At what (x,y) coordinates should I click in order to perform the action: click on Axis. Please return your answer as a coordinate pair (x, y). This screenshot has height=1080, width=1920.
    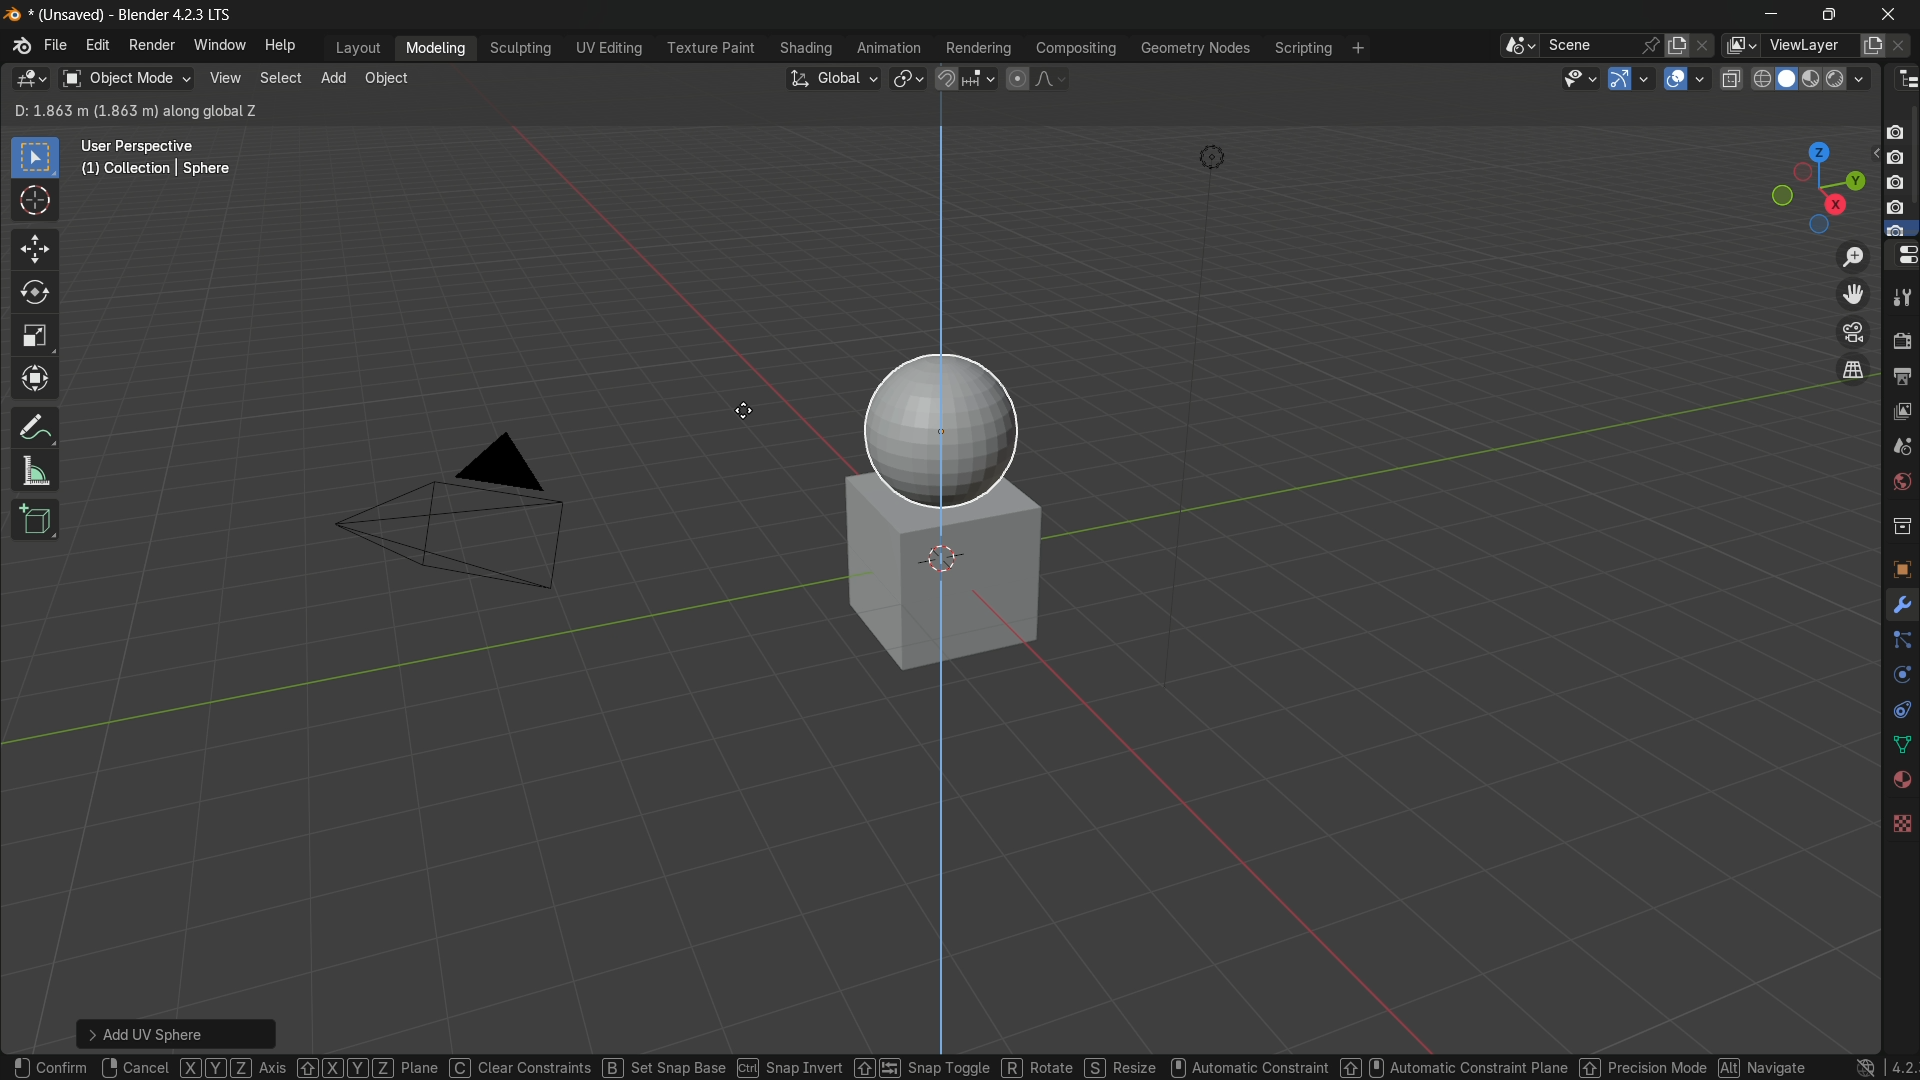
    Looking at the image, I should click on (235, 1068).